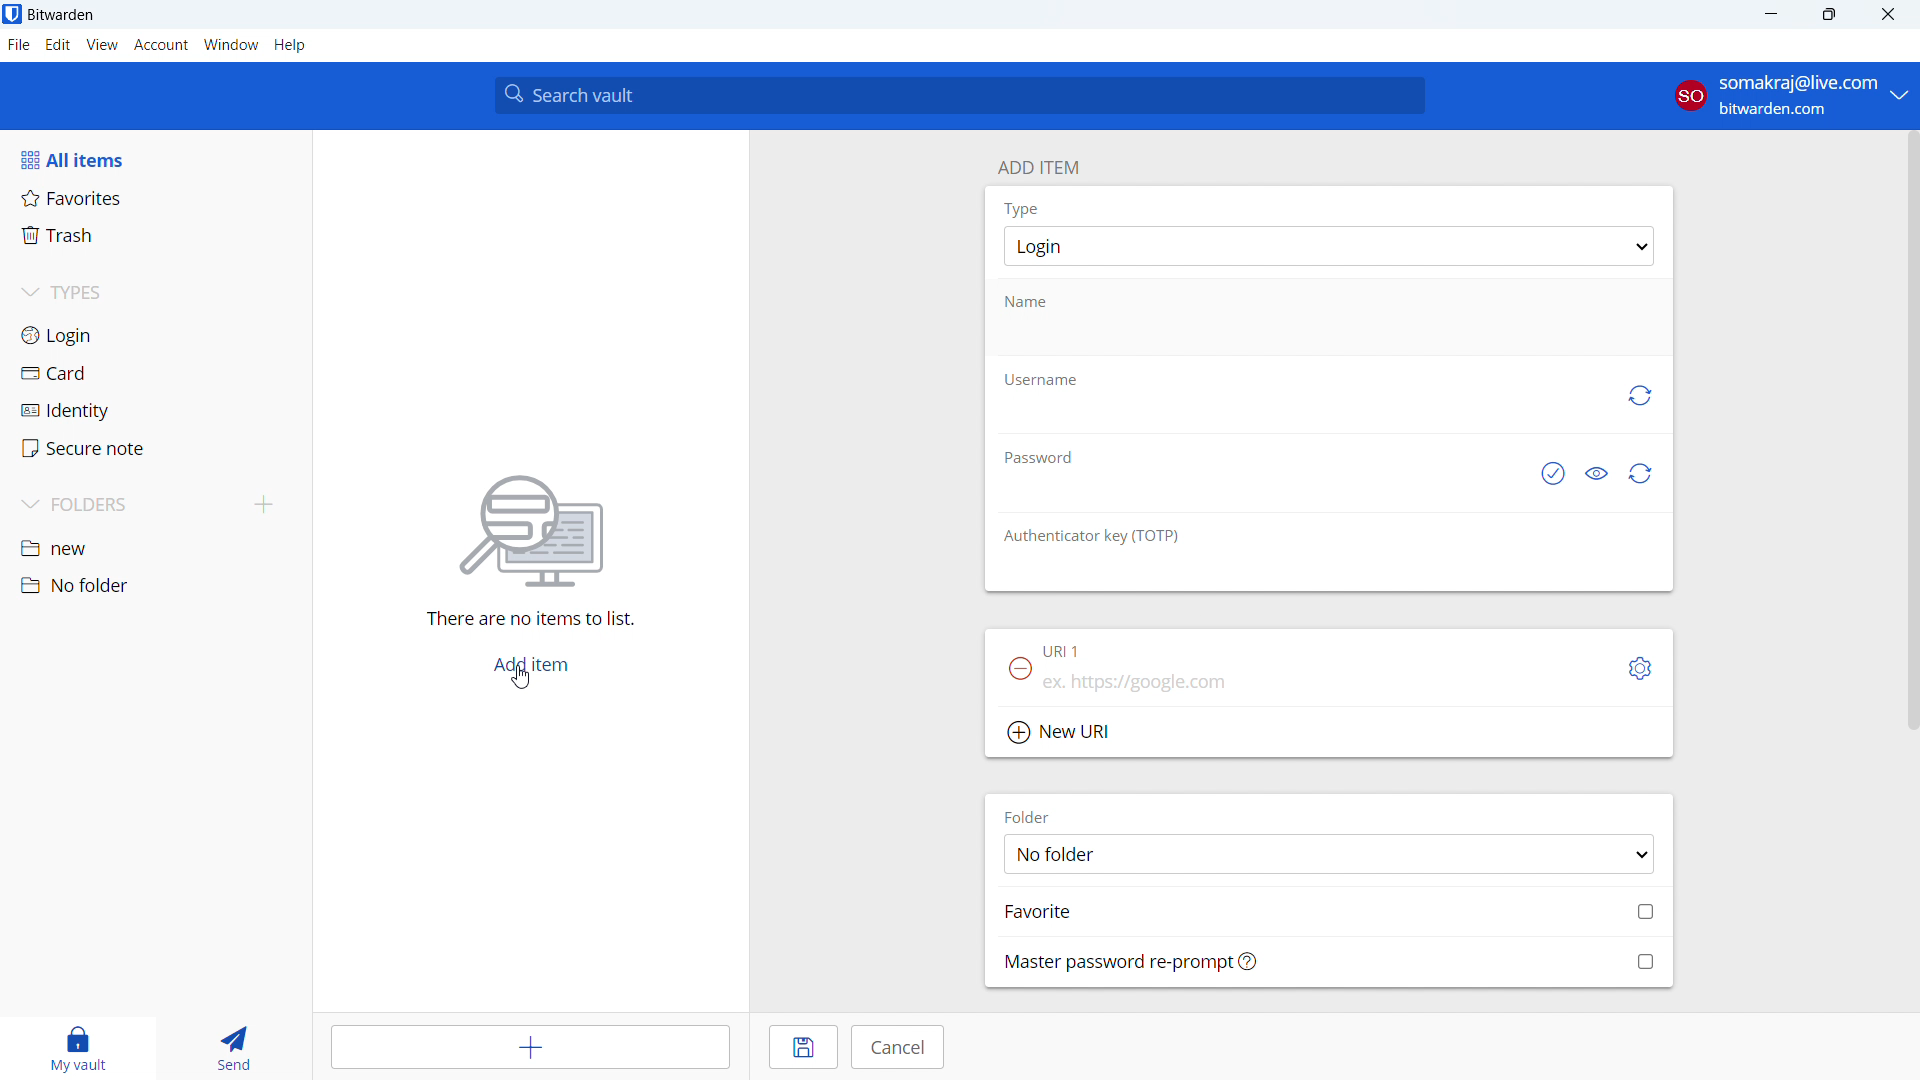  Describe the element at coordinates (1037, 455) in the screenshot. I see `password` at that location.